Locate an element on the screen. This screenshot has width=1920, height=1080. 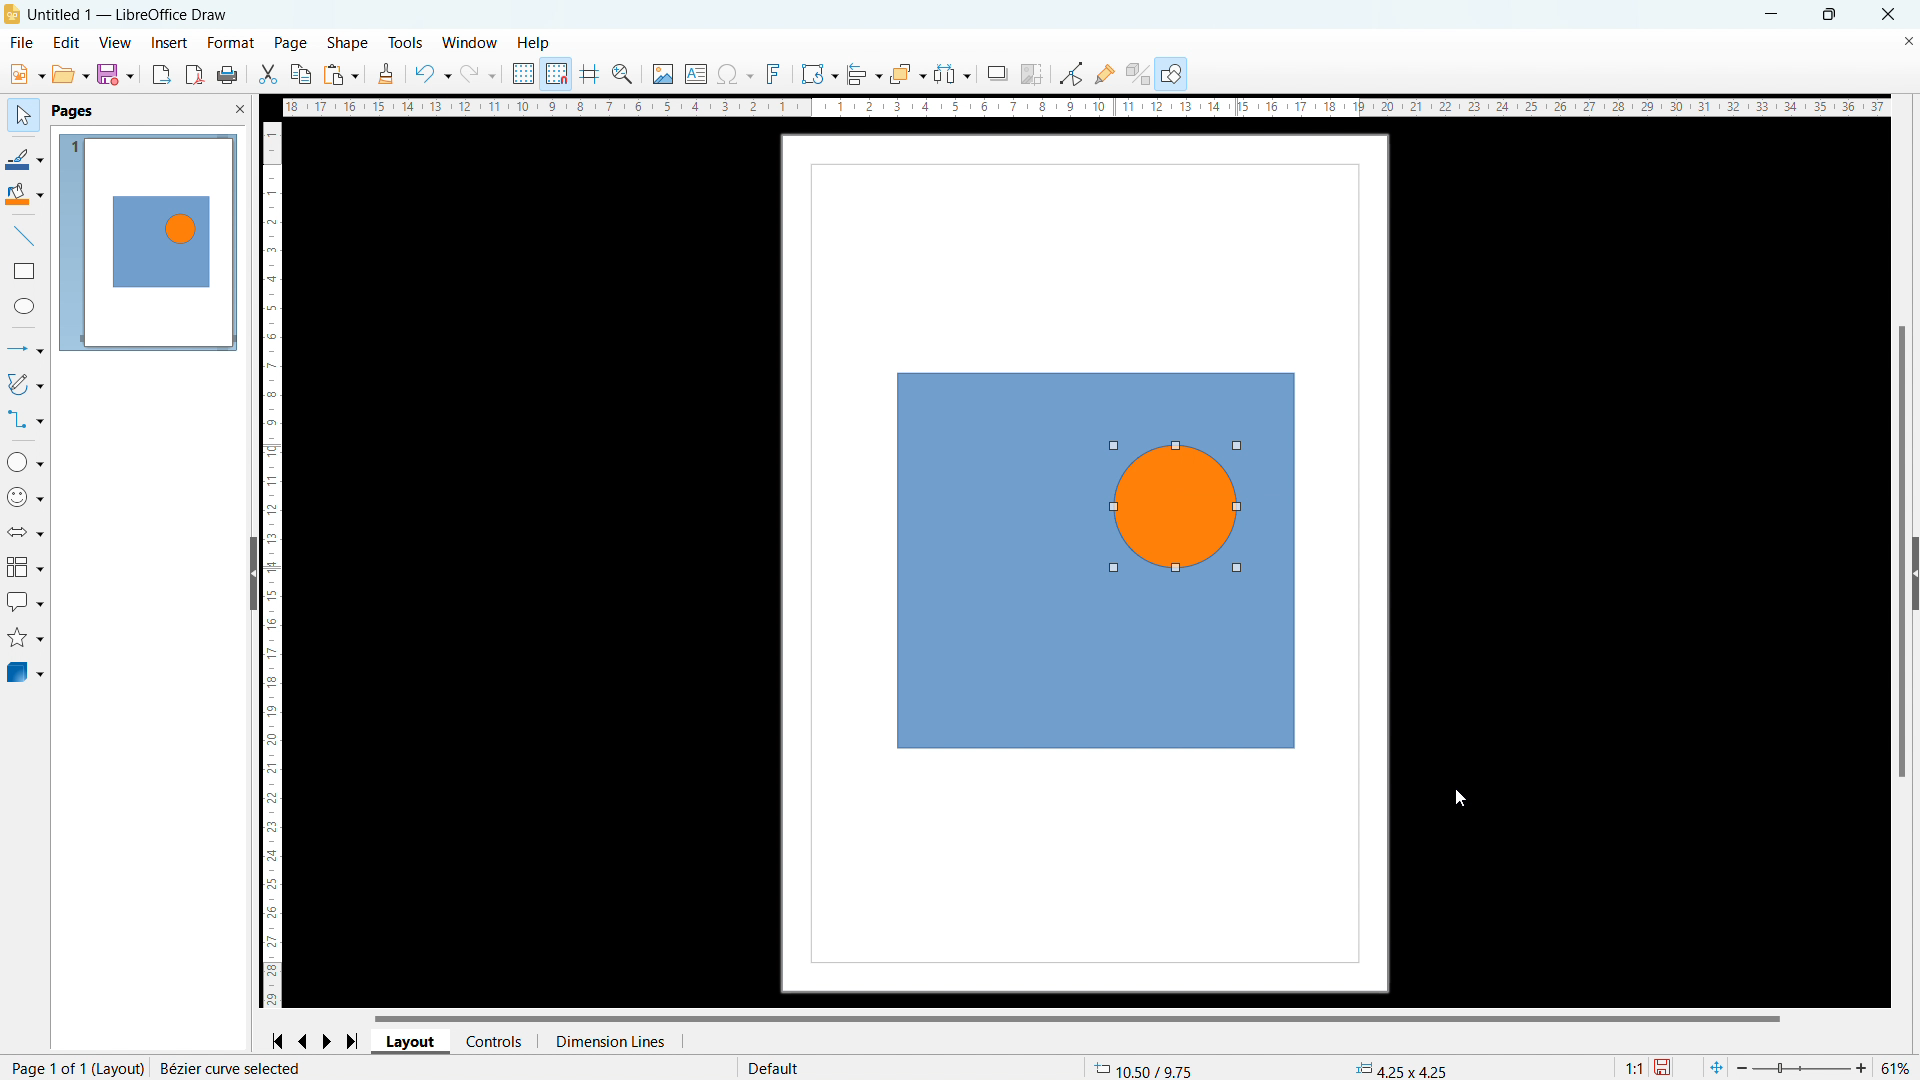
view is located at coordinates (114, 44).